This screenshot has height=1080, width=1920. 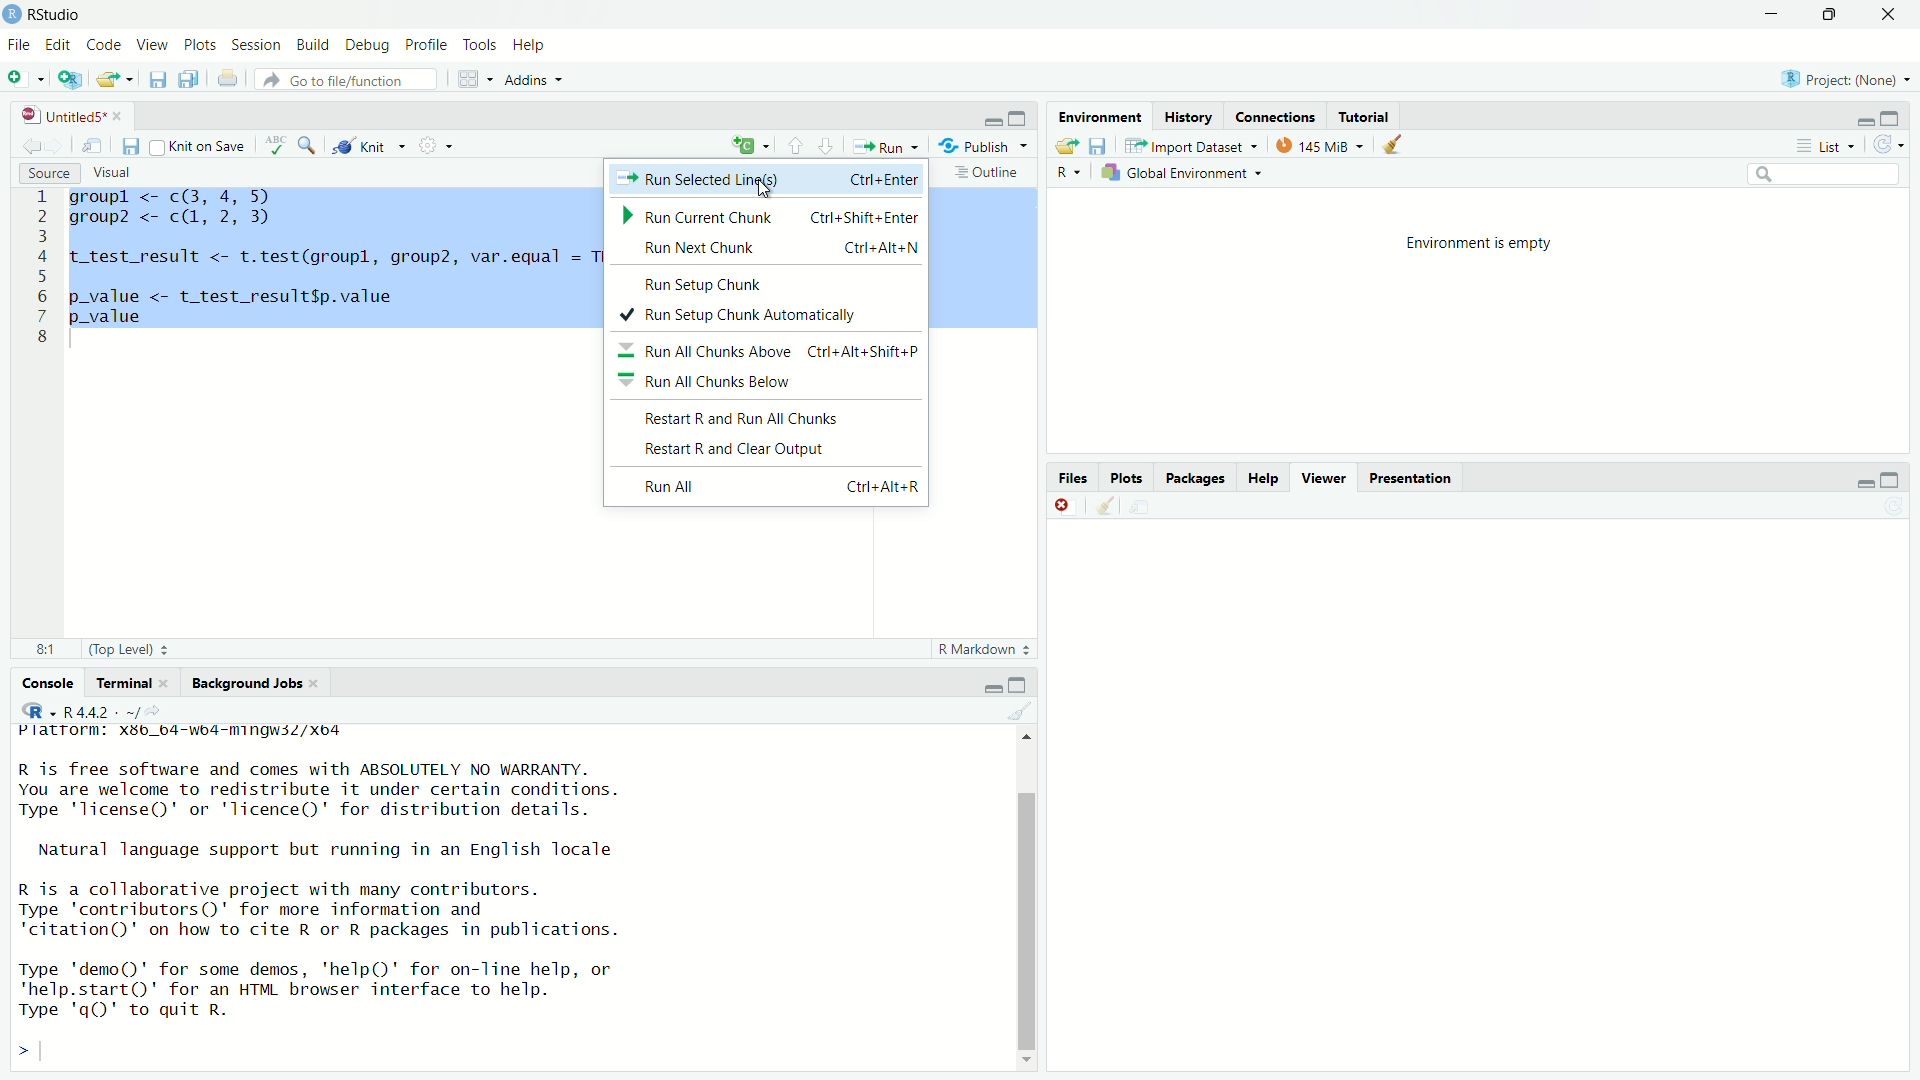 What do you see at coordinates (58, 12) in the screenshot?
I see `Rstudio` at bounding box center [58, 12].